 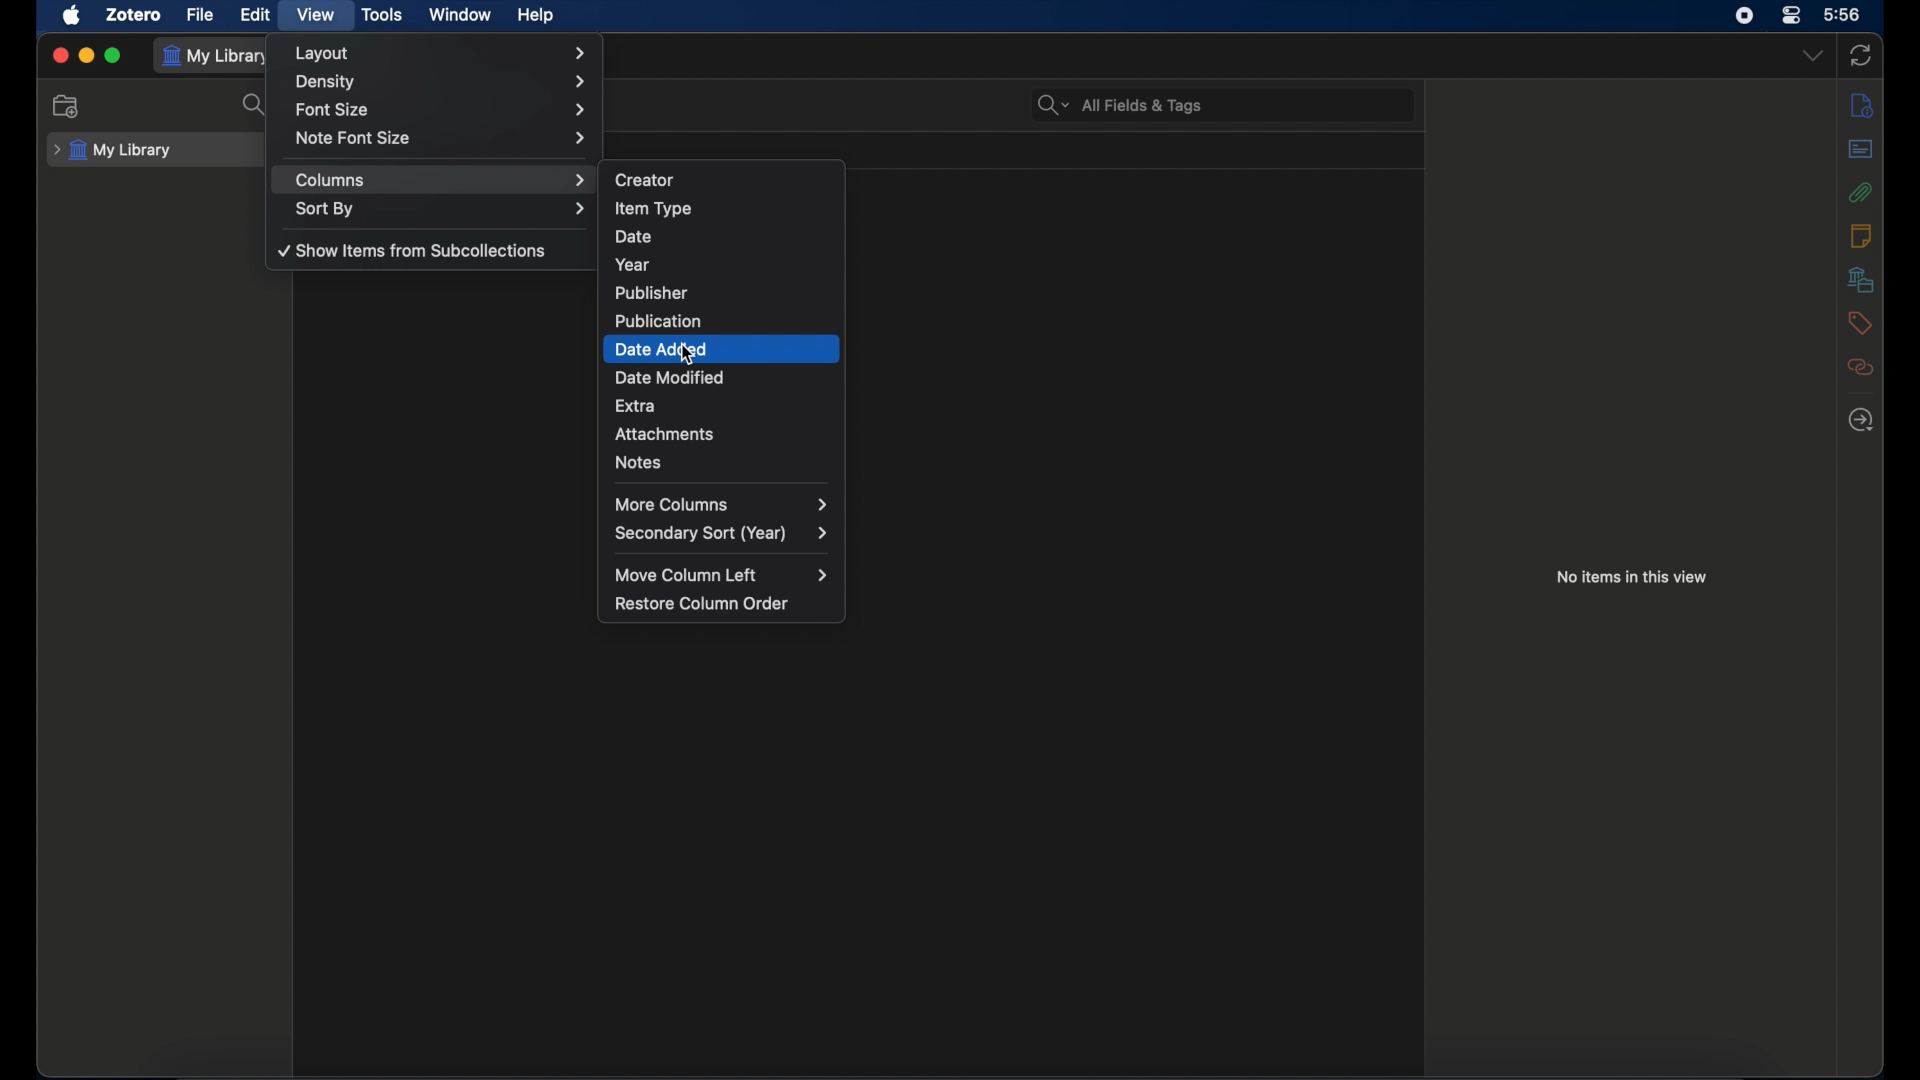 I want to click on maximize, so click(x=113, y=56).